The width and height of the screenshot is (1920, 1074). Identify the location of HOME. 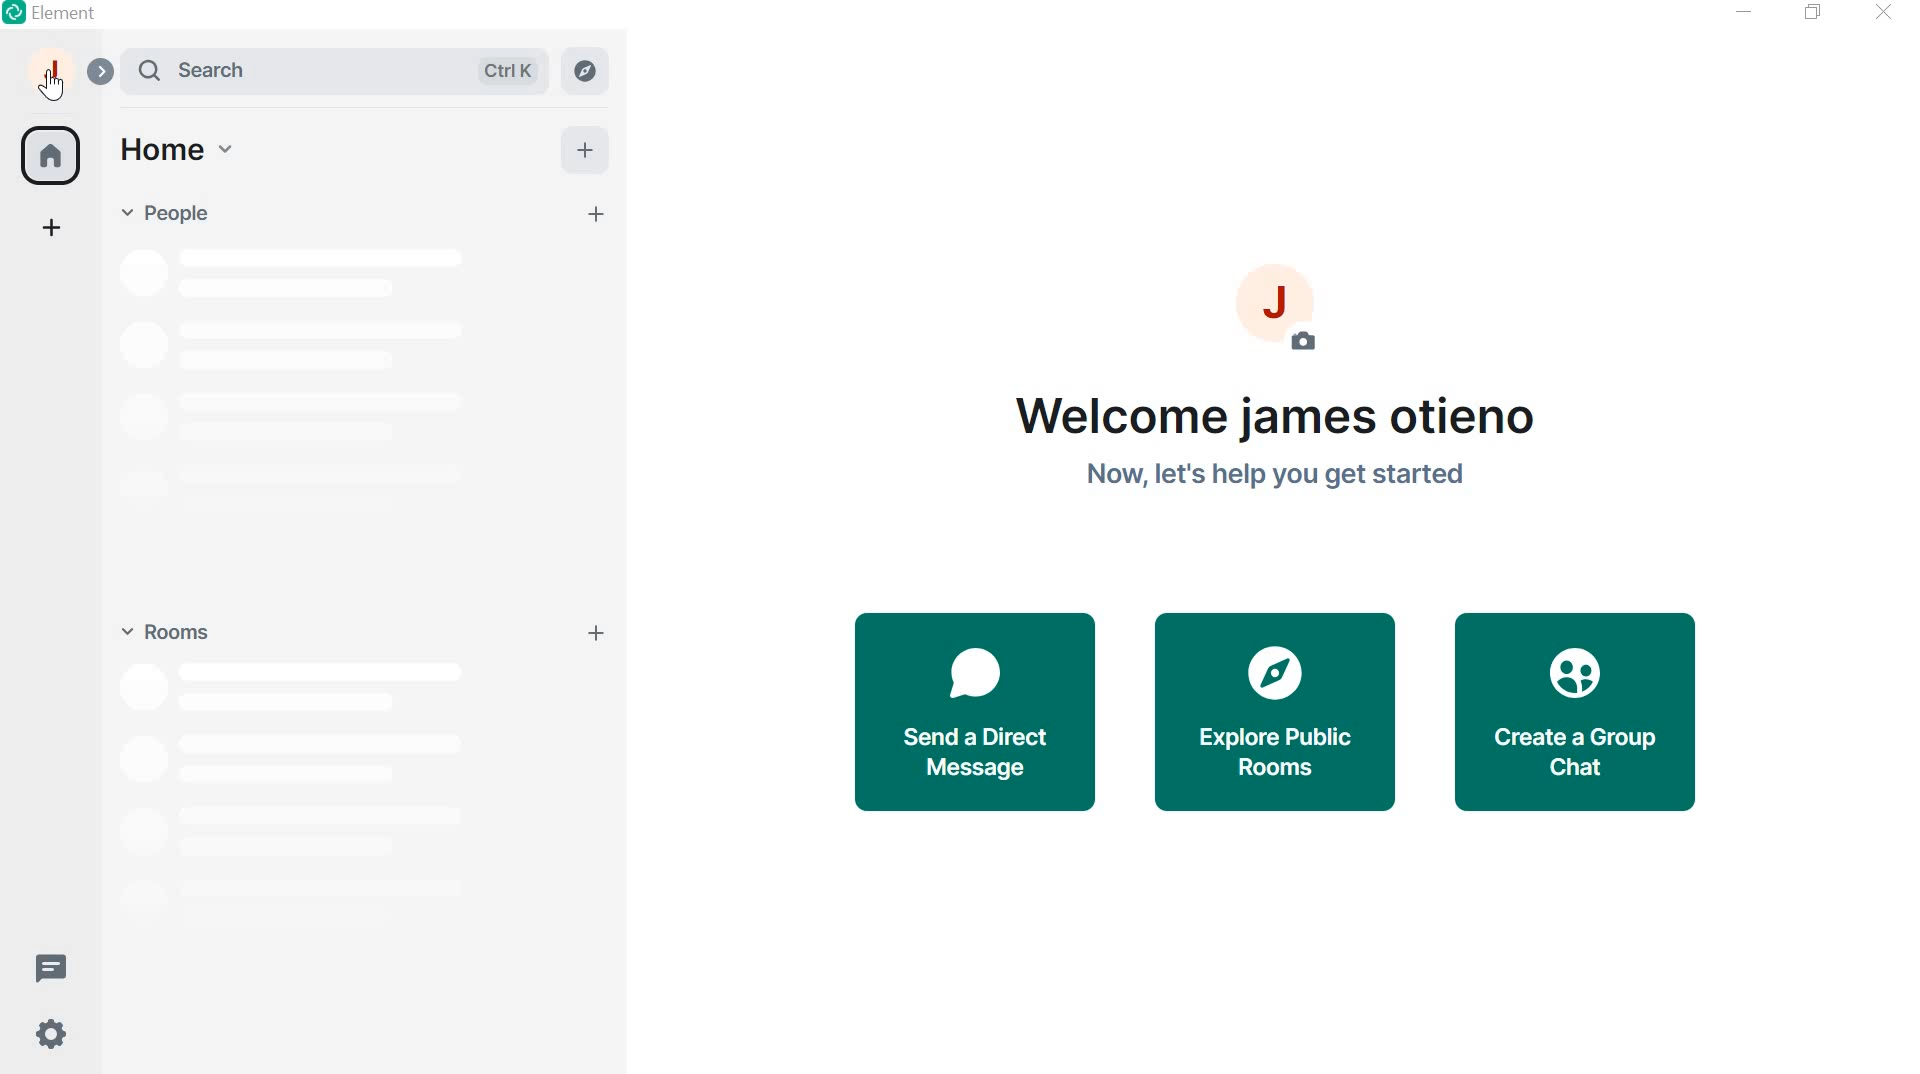
(49, 152).